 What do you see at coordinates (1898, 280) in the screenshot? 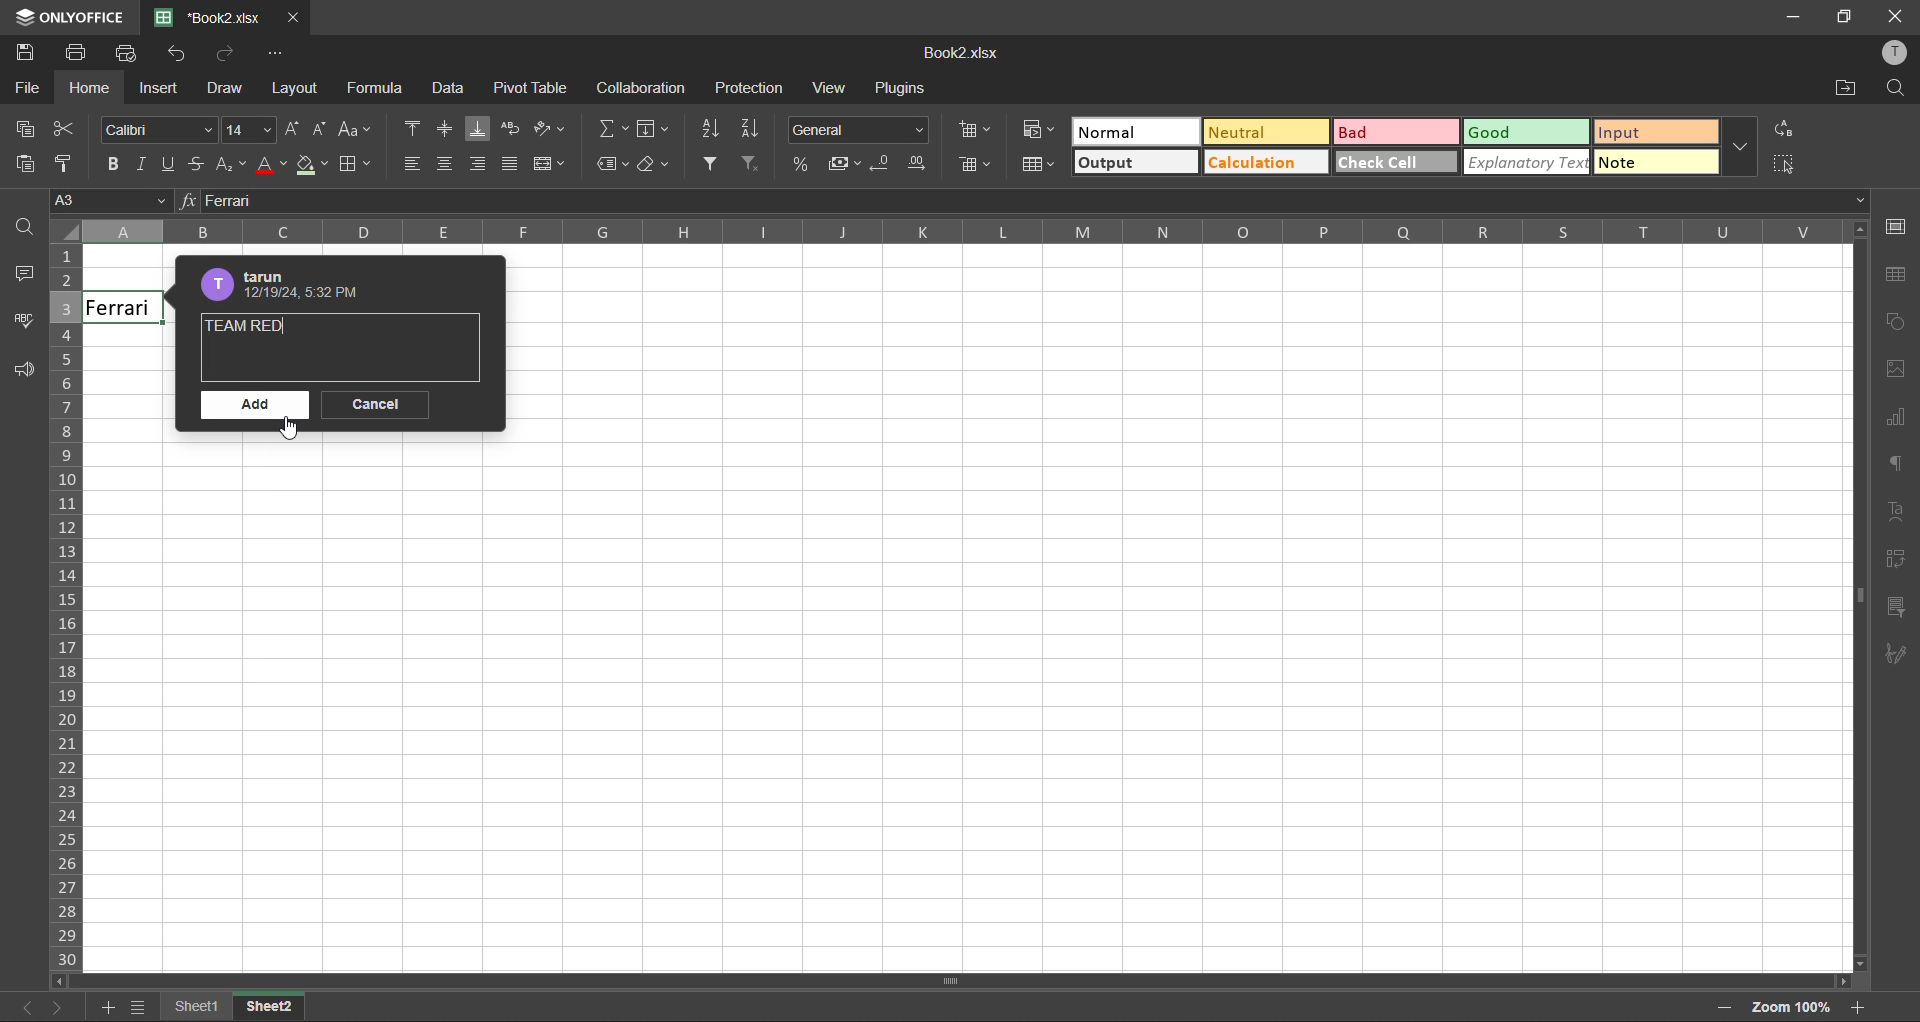
I see `table` at bounding box center [1898, 280].